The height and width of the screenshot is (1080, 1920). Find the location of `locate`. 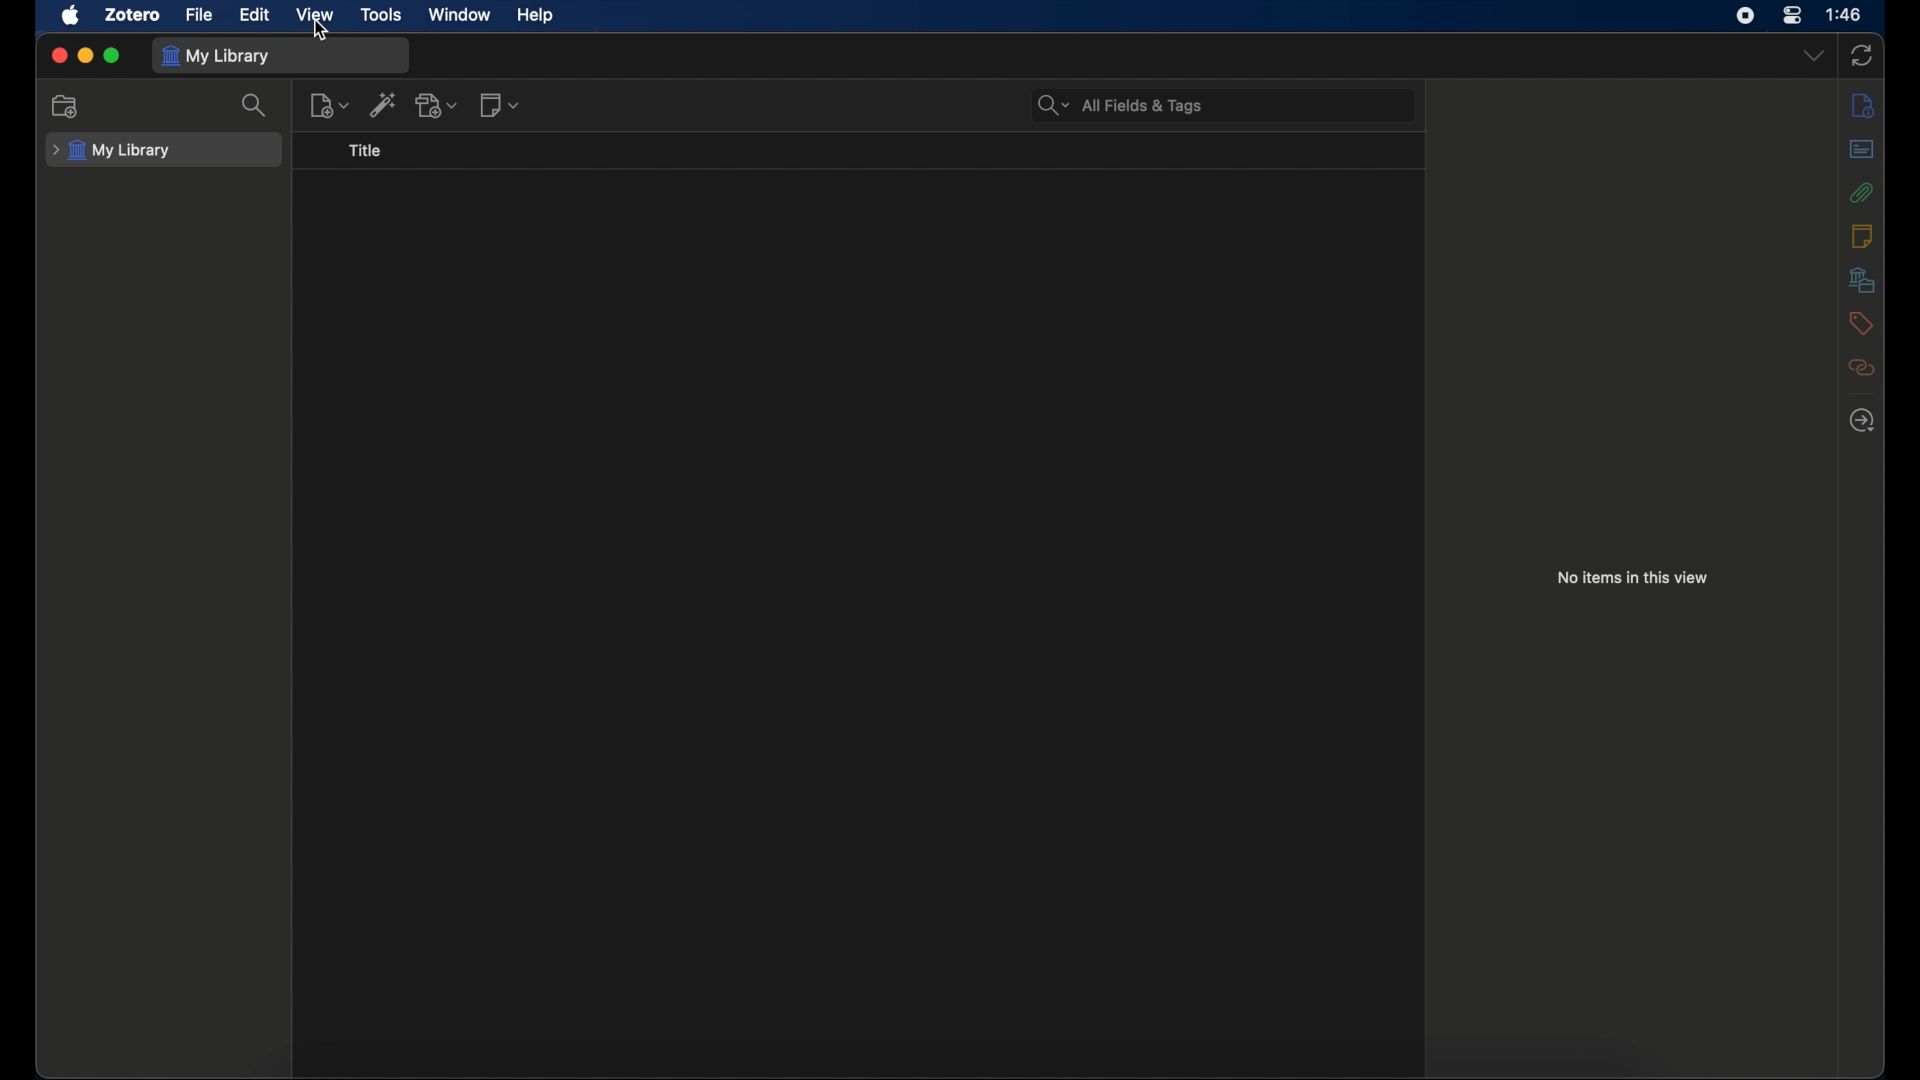

locate is located at coordinates (1861, 421).